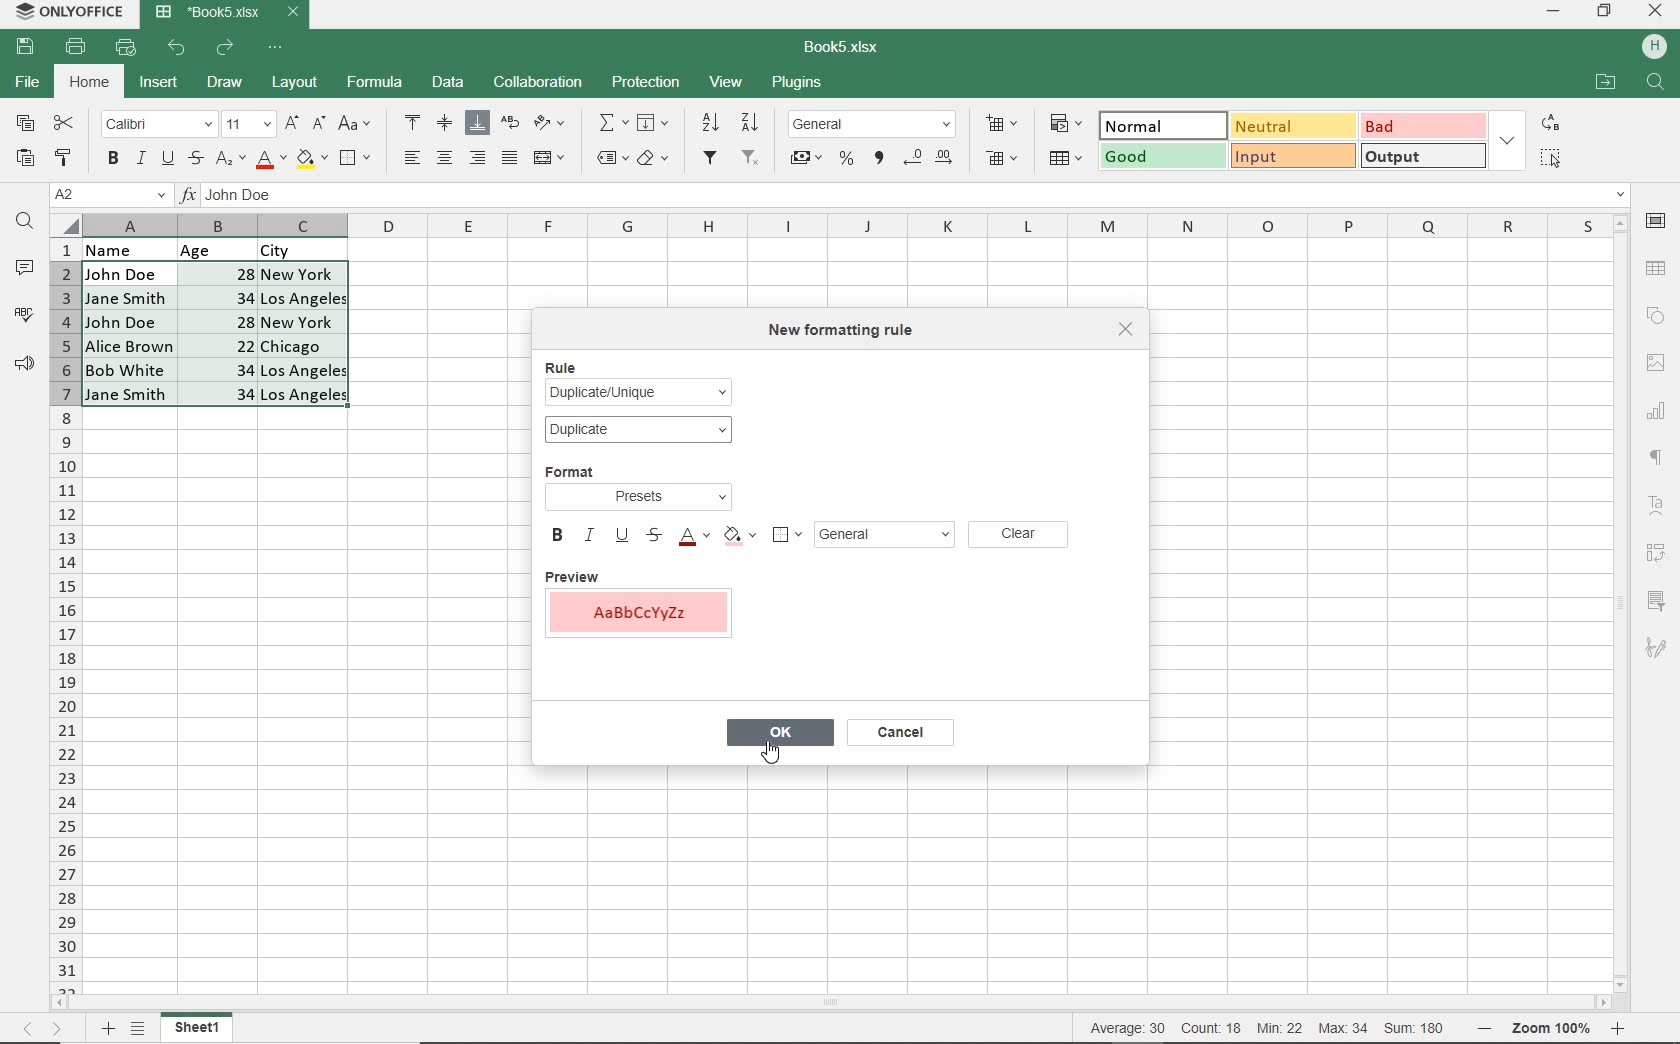 Image resolution: width=1680 pixels, height=1044 pixels. I want to click on HP, so click(1654, 48).